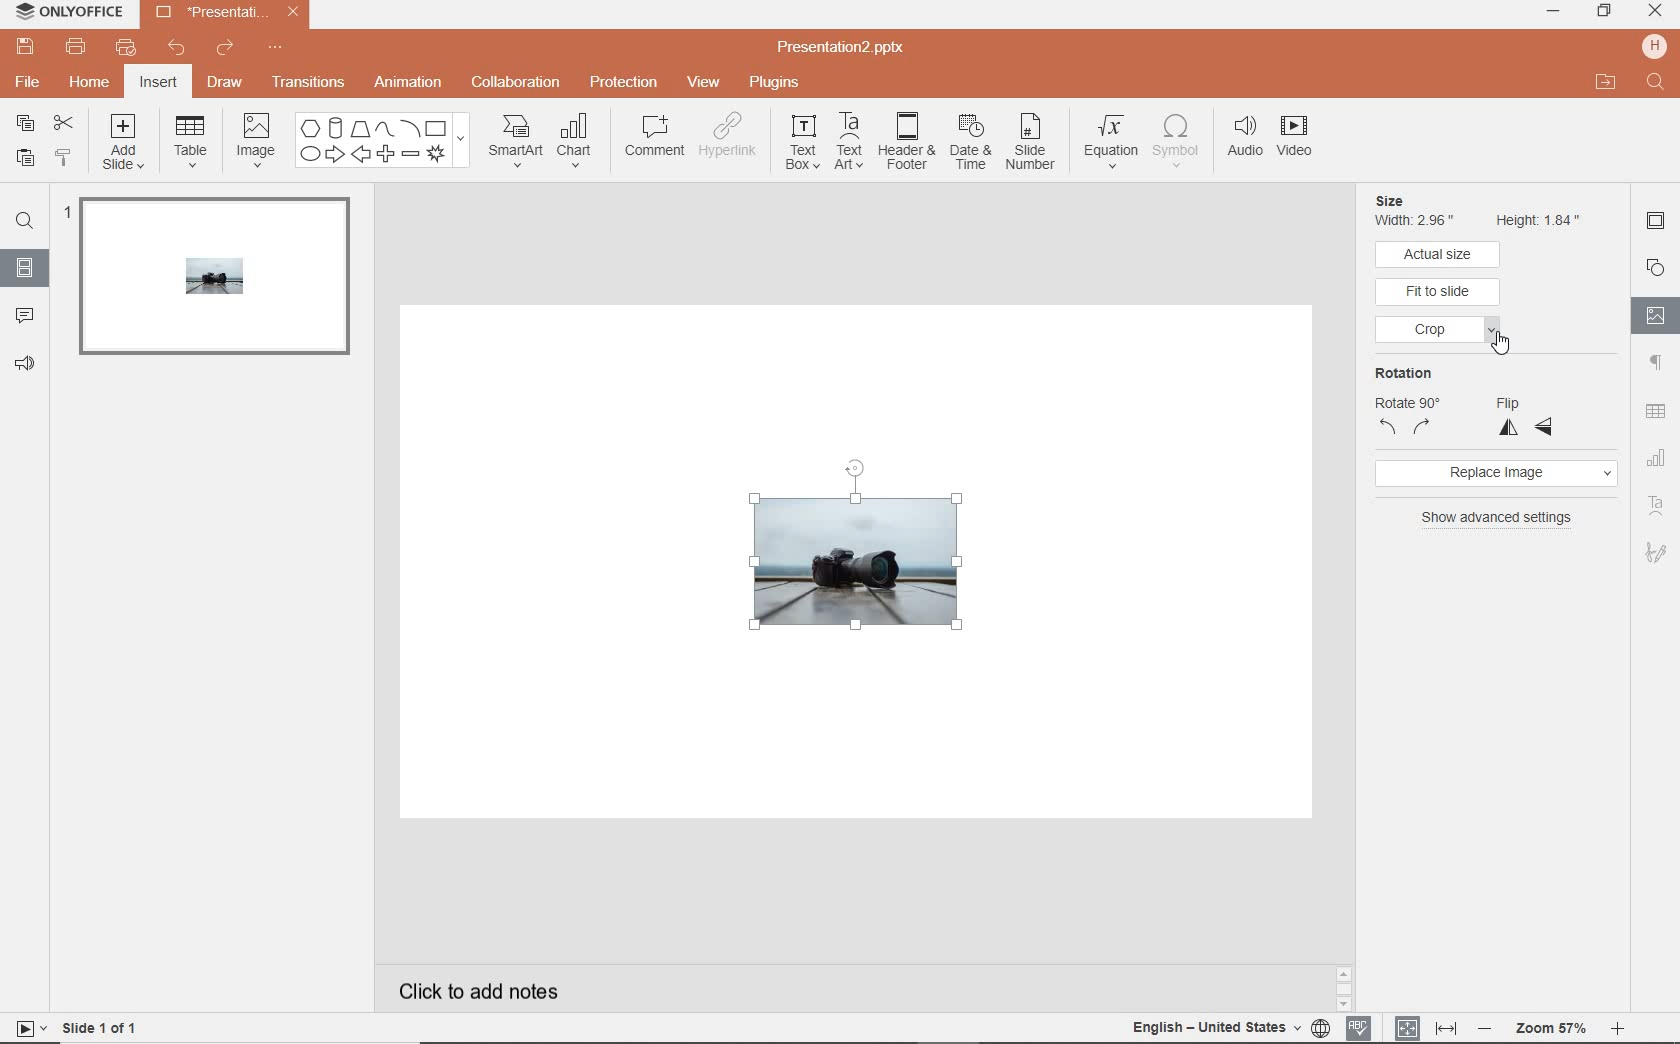  Describe the element at coordinates (655, 139) in the screenshot. I see `comment` at that location.